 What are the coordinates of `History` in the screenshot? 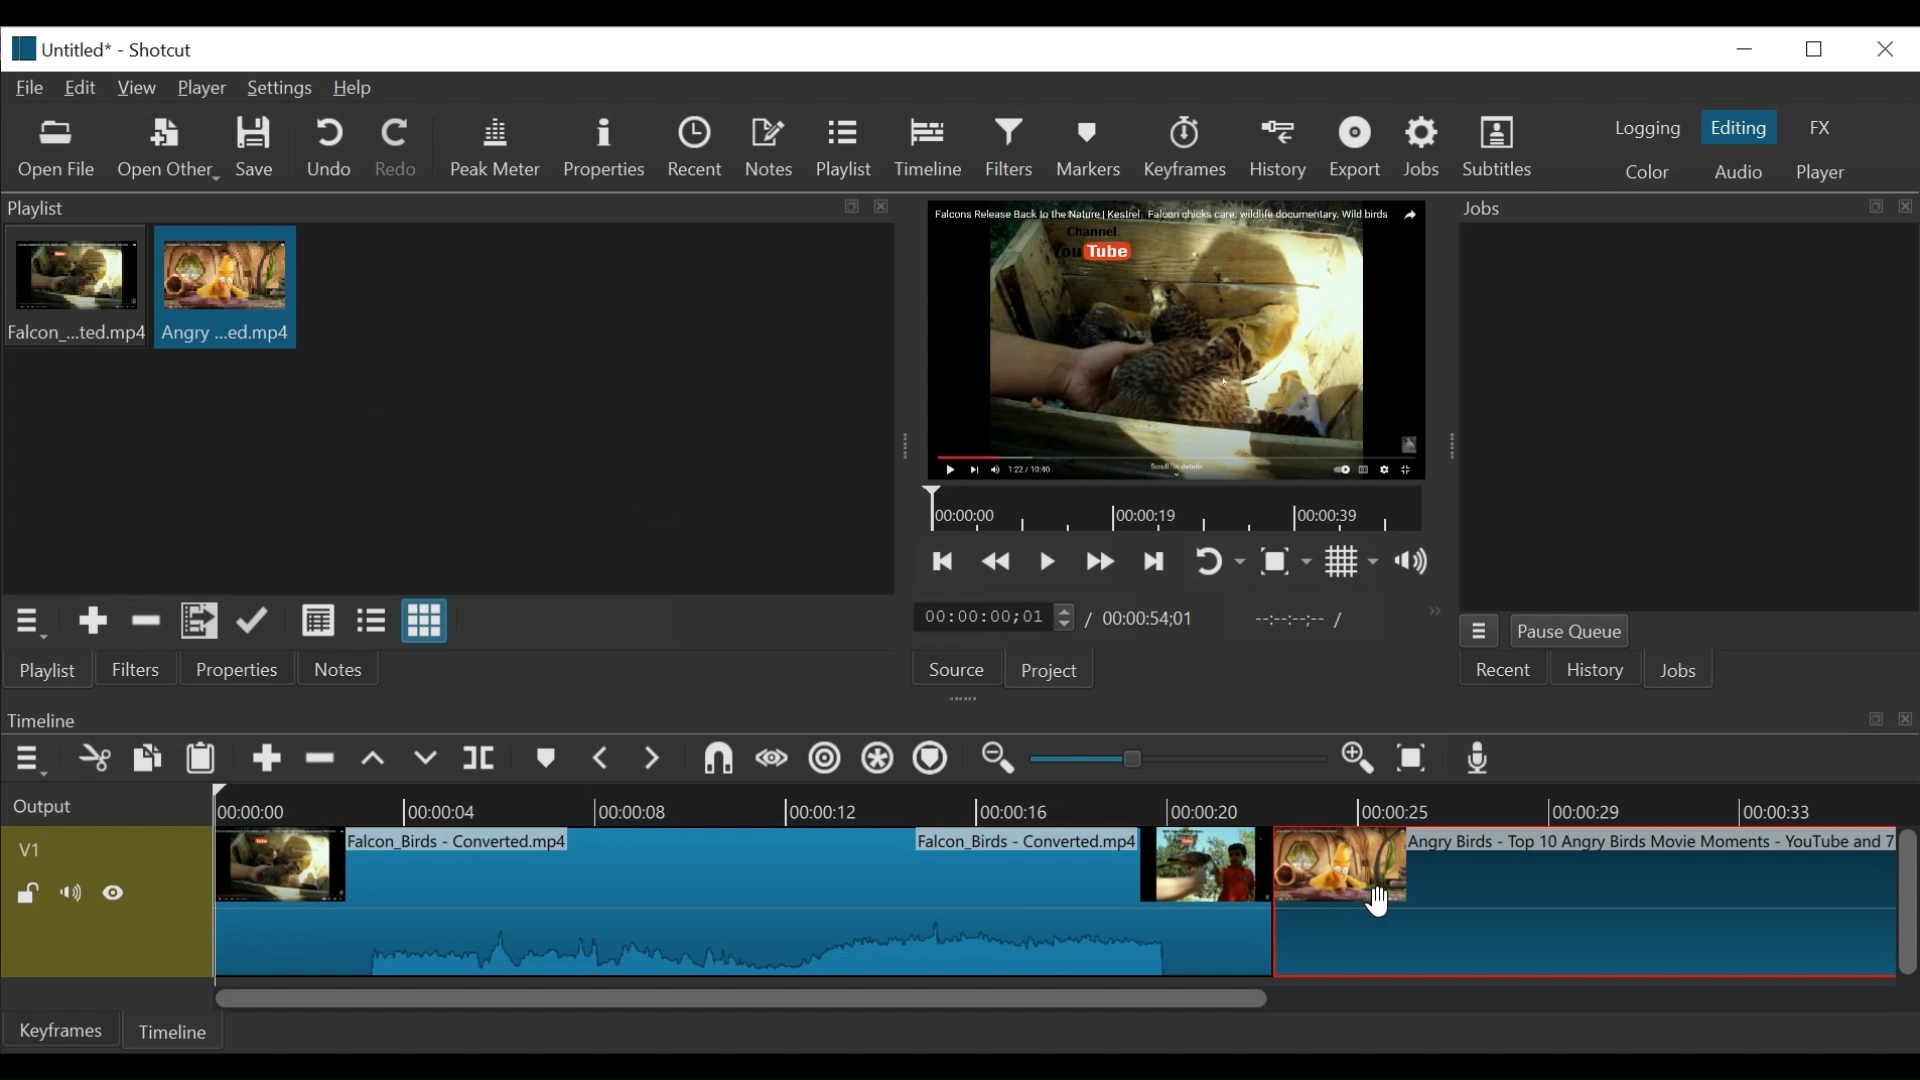 It's located at (1282, 147).